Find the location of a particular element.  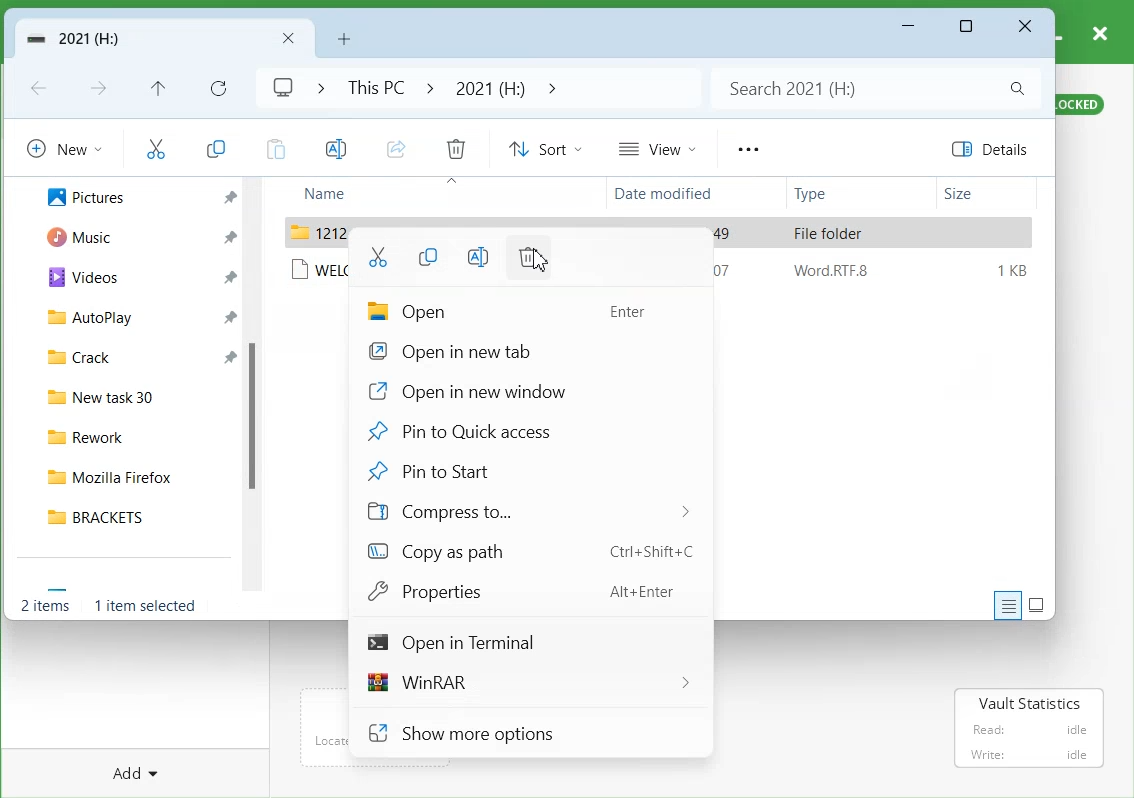

Share is located at coordinates (395, 148).